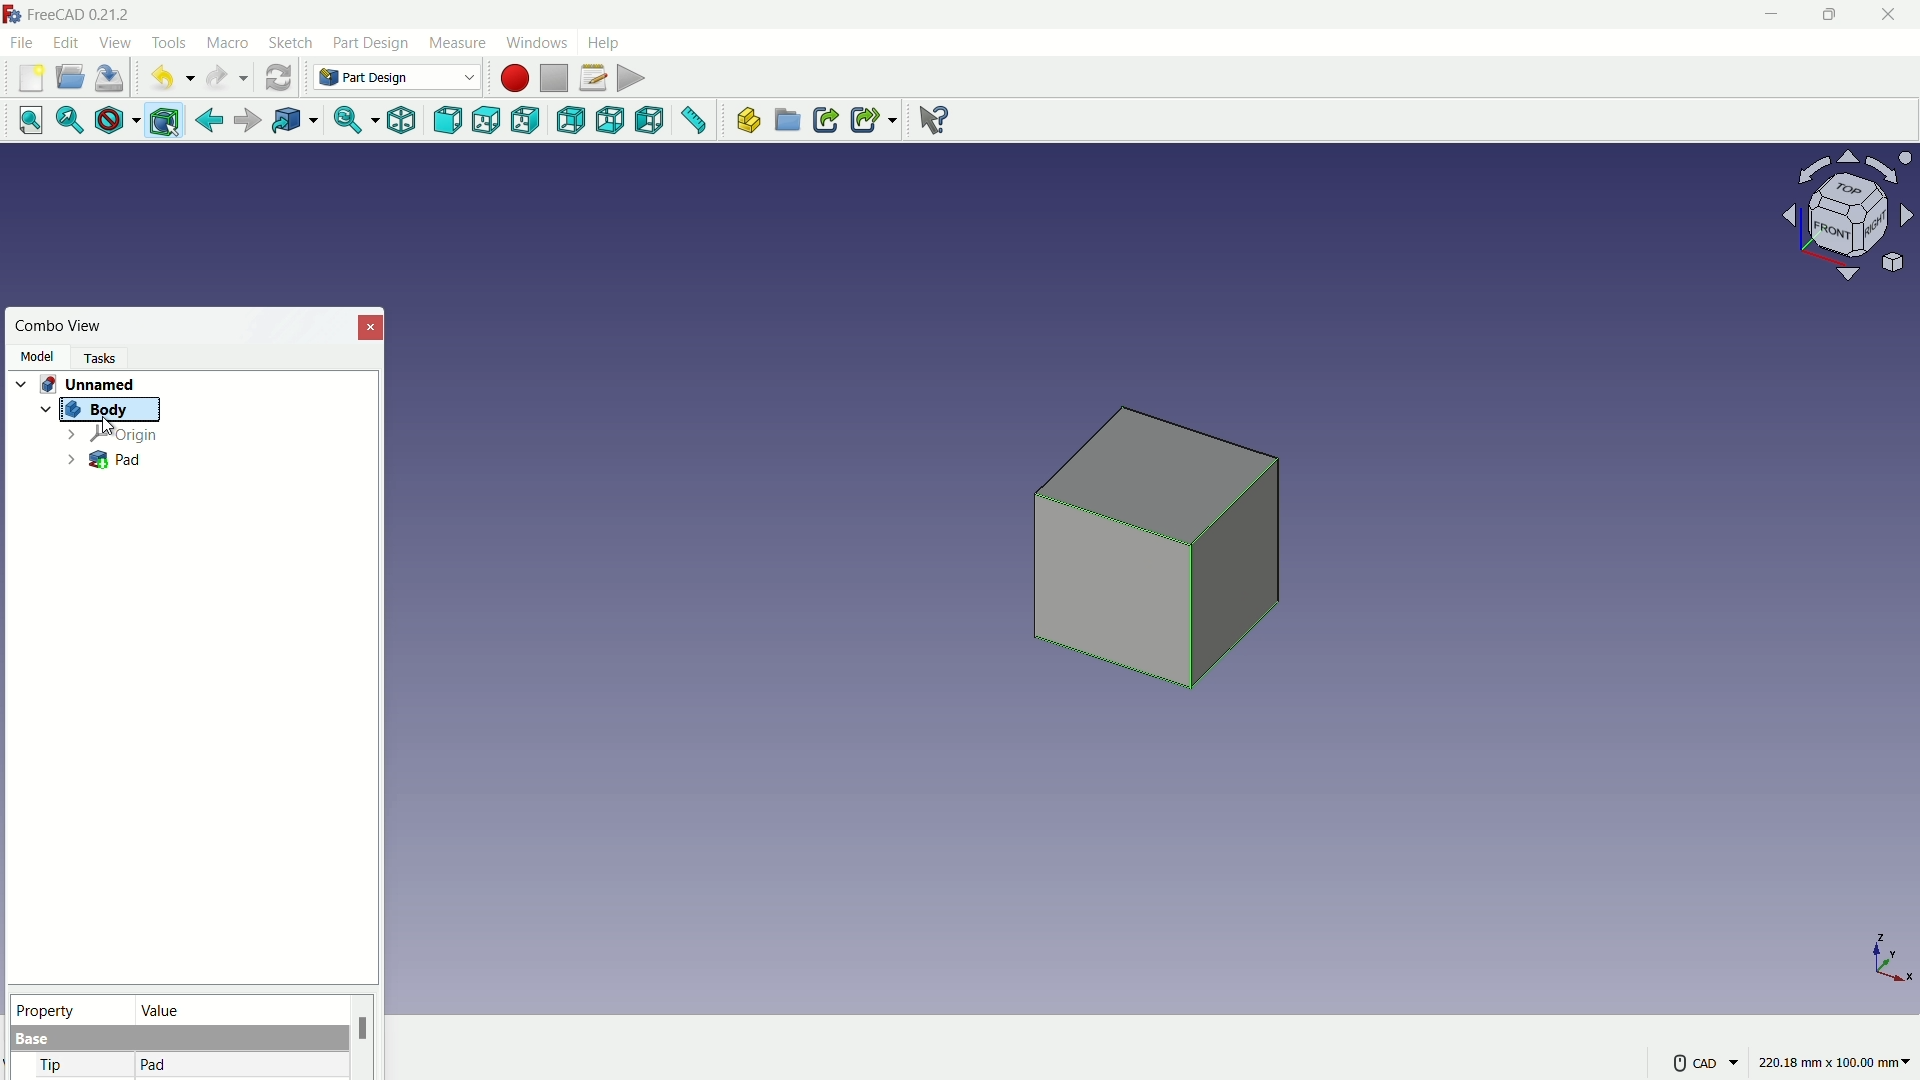 This screenshot has height=1080, width=1920. What do you see at coordinates (372, 326) in the screenshot?
I see `close` at bounding box center [372, 326].